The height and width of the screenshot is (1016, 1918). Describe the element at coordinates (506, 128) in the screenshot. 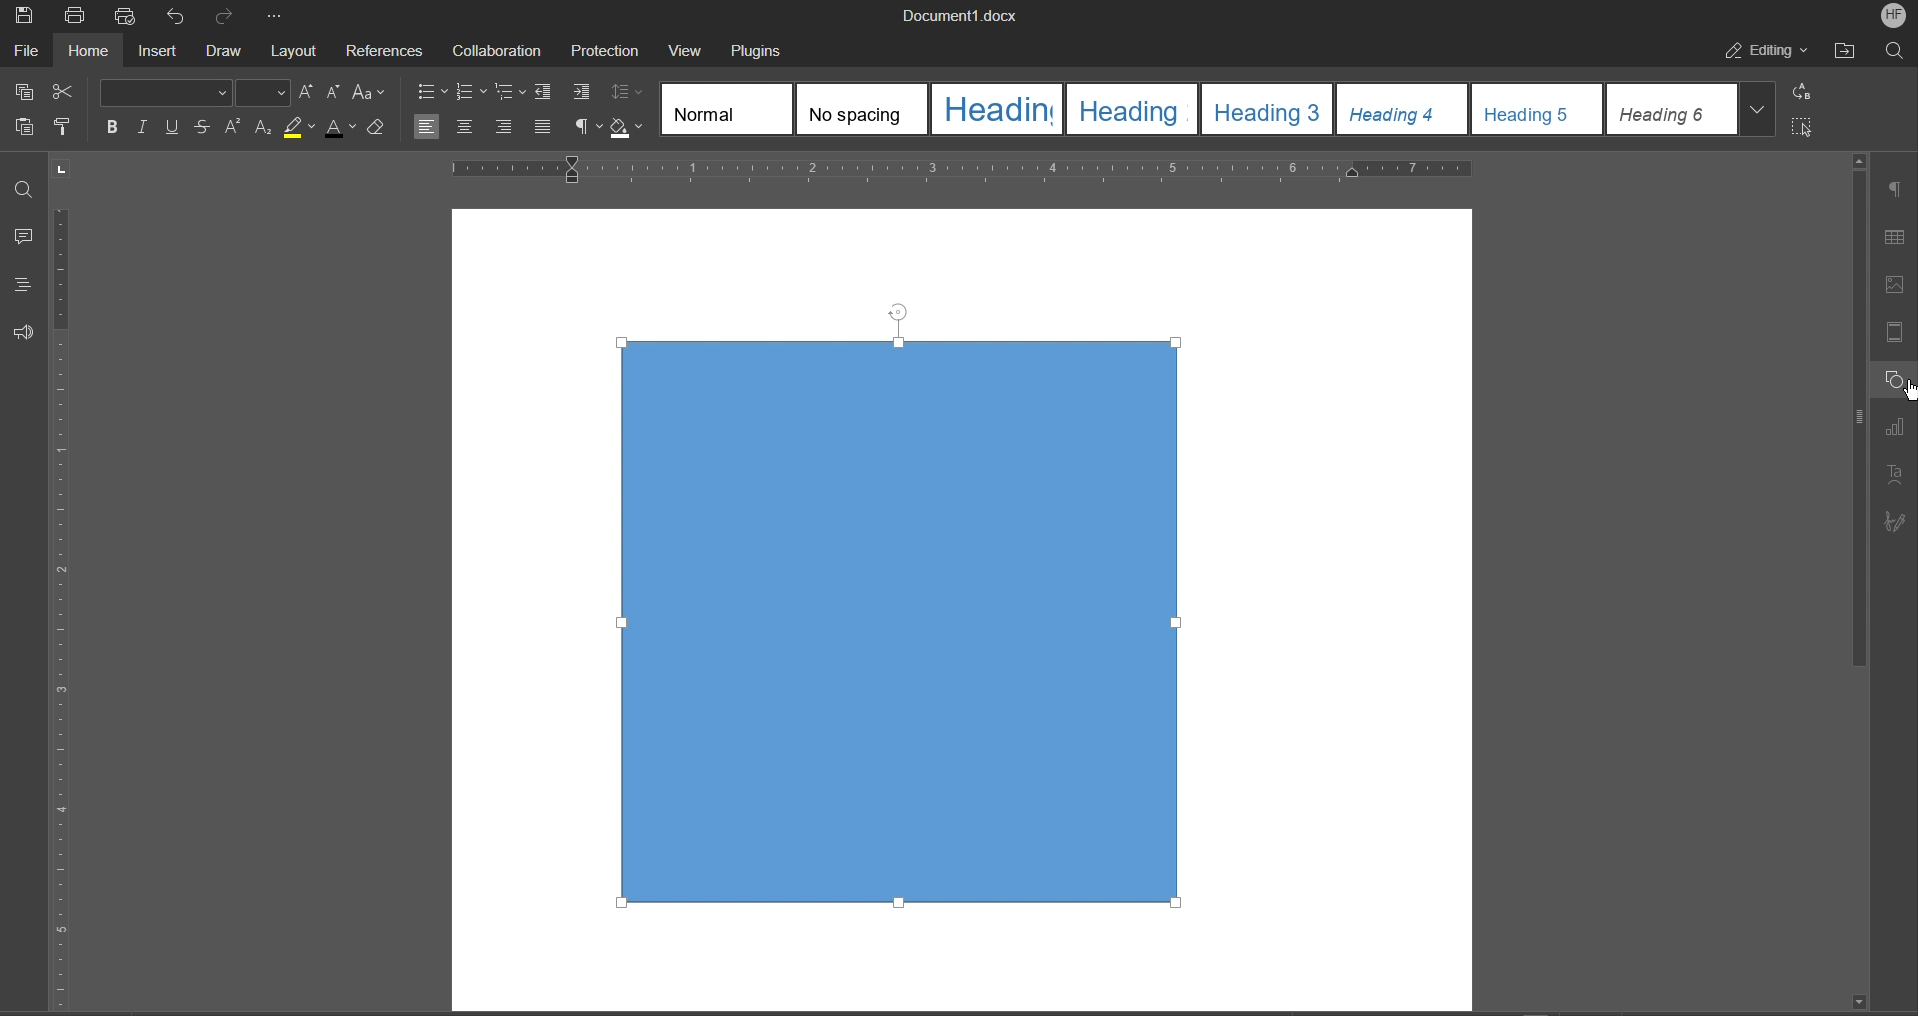

I see `Right Align` at that location.